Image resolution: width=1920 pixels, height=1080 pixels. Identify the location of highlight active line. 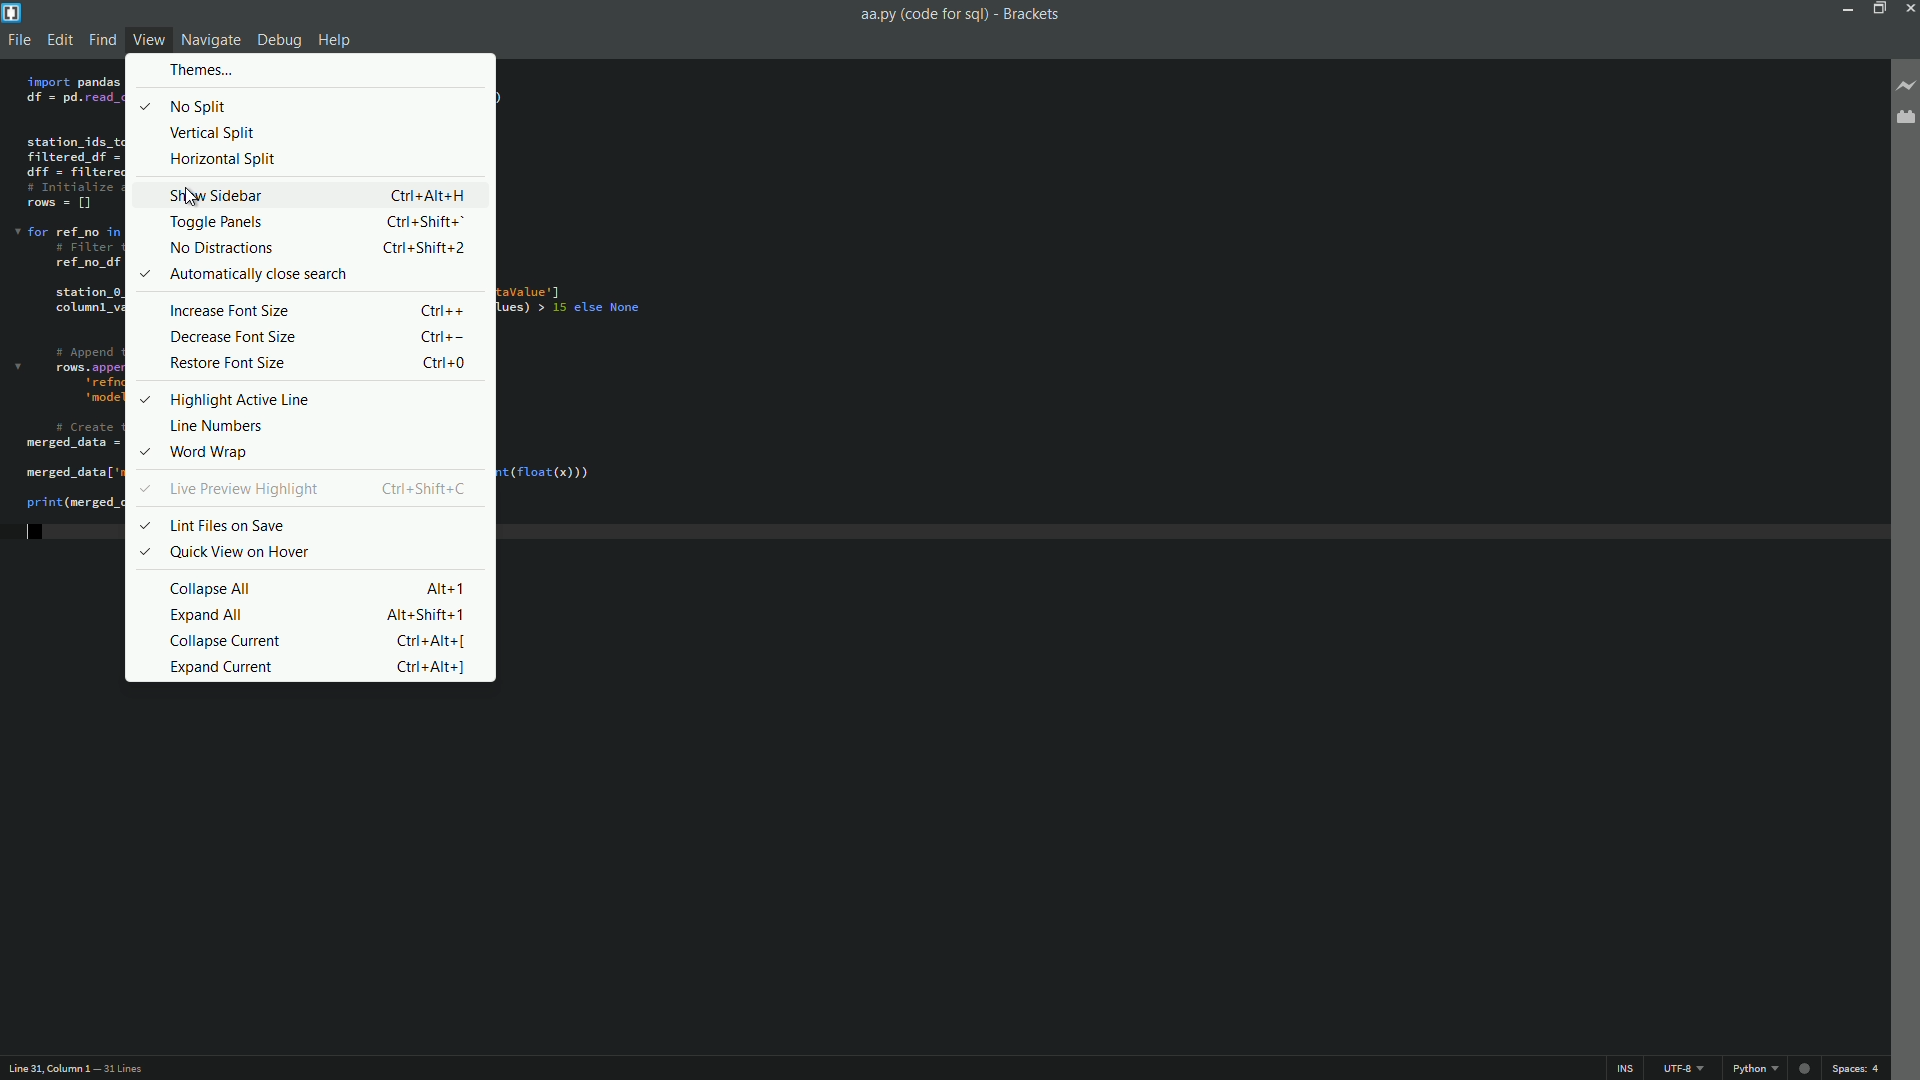
(225, 400).